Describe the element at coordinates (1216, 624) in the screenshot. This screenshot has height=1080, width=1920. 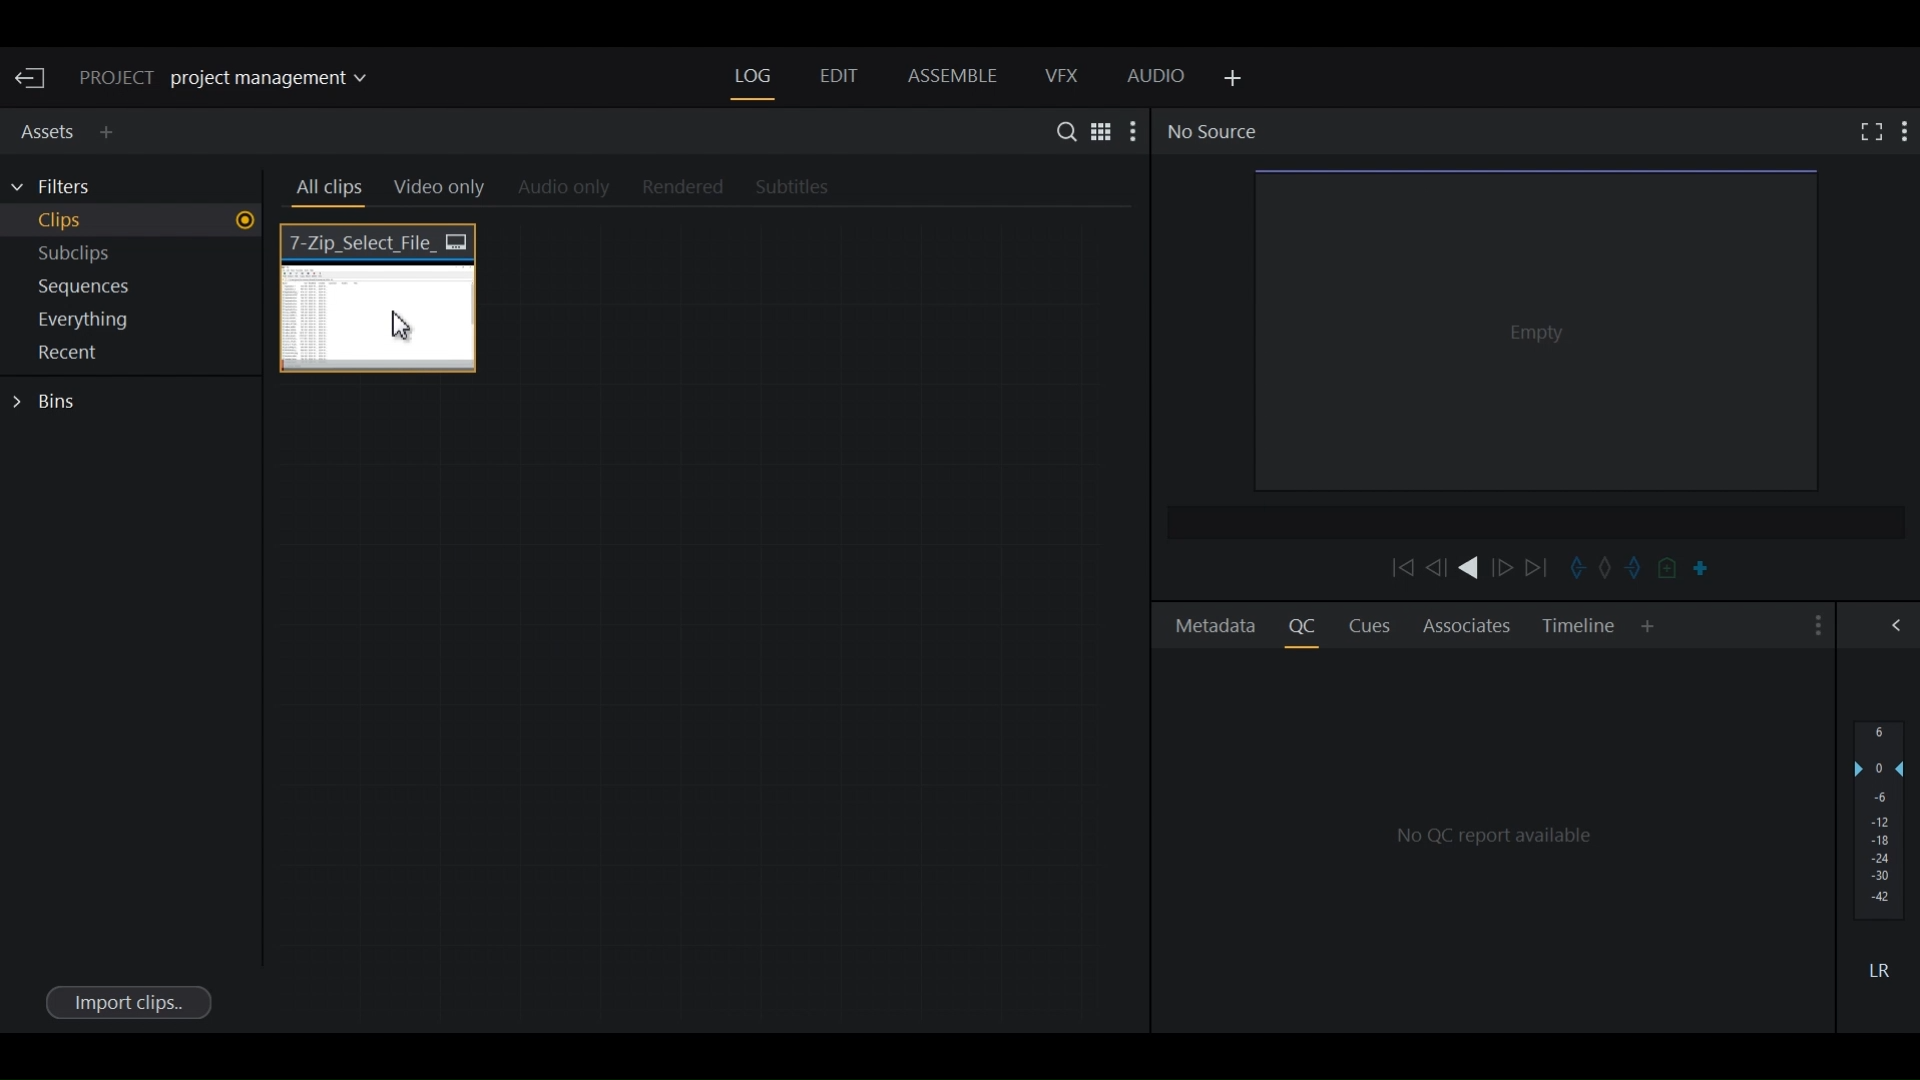
I see `Metadata` at that location.